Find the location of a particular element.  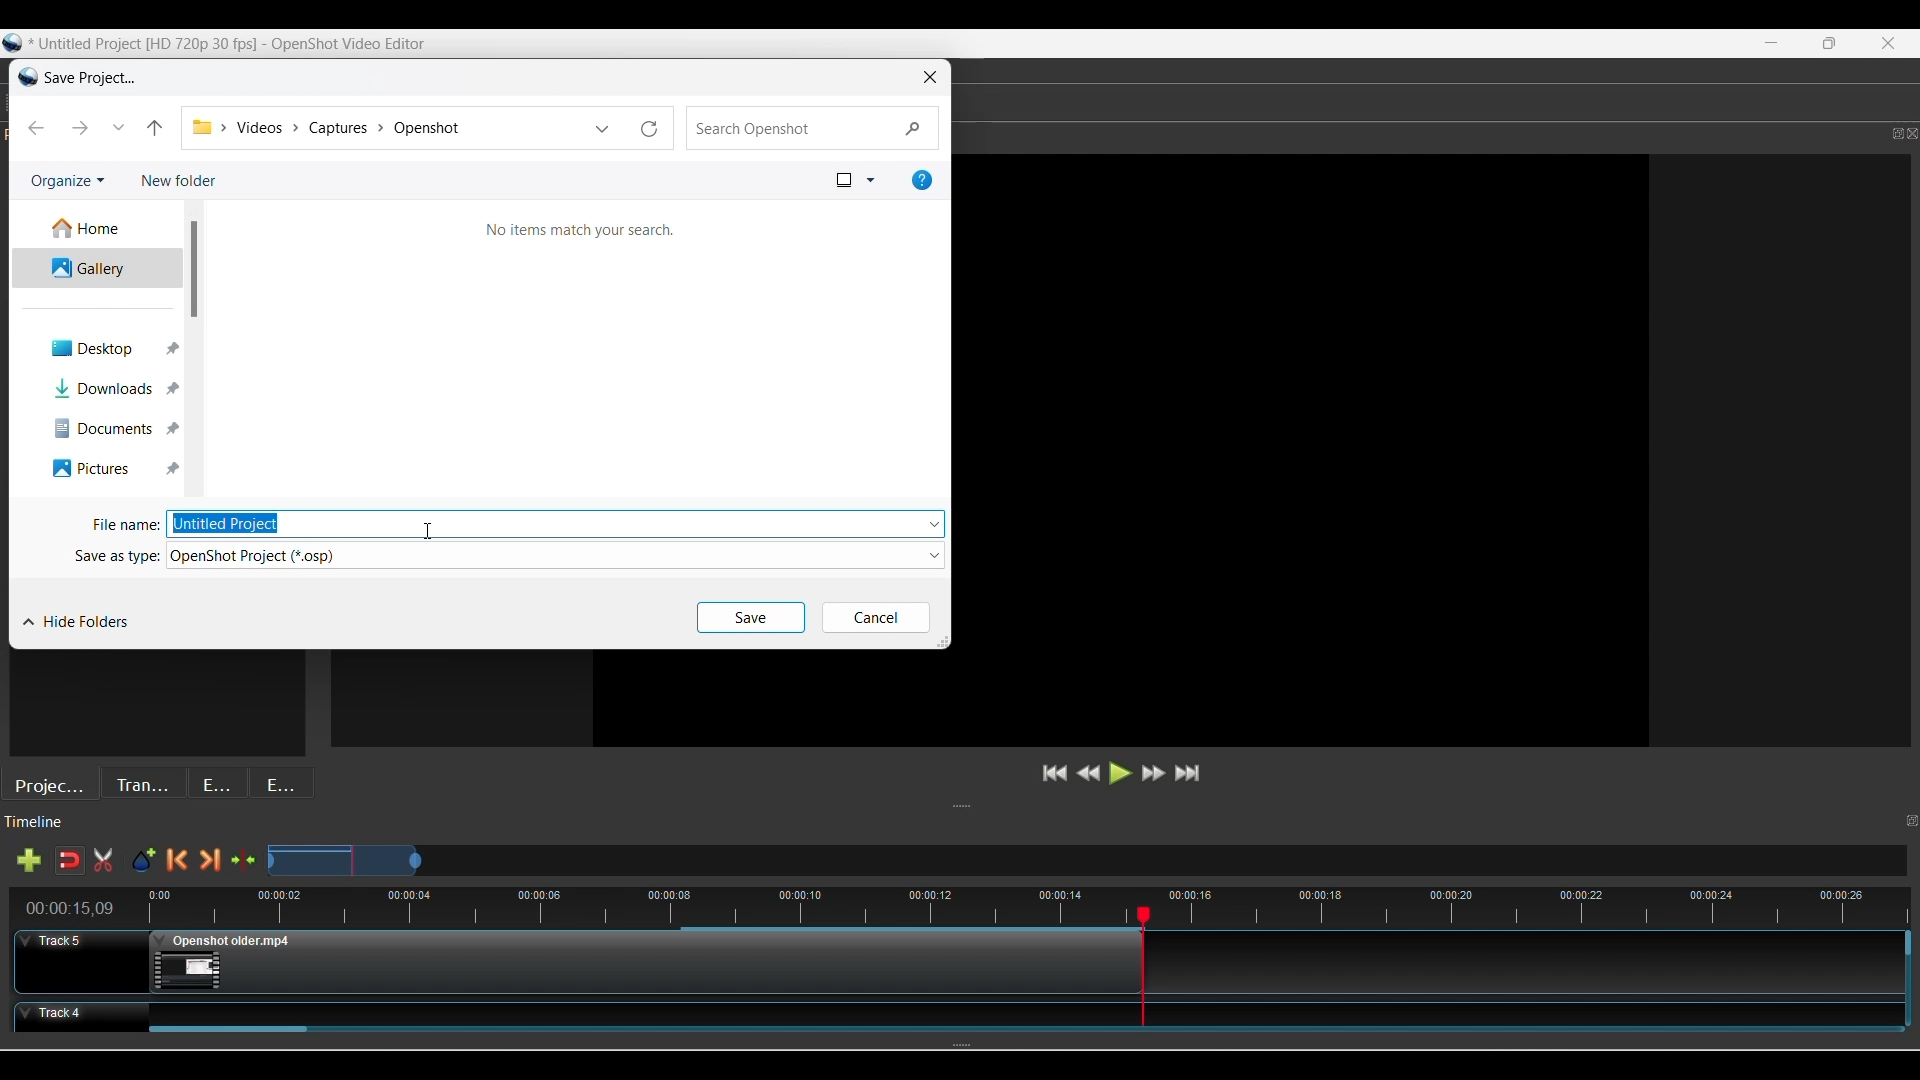

Downloads is located at coordinates (101, 388).